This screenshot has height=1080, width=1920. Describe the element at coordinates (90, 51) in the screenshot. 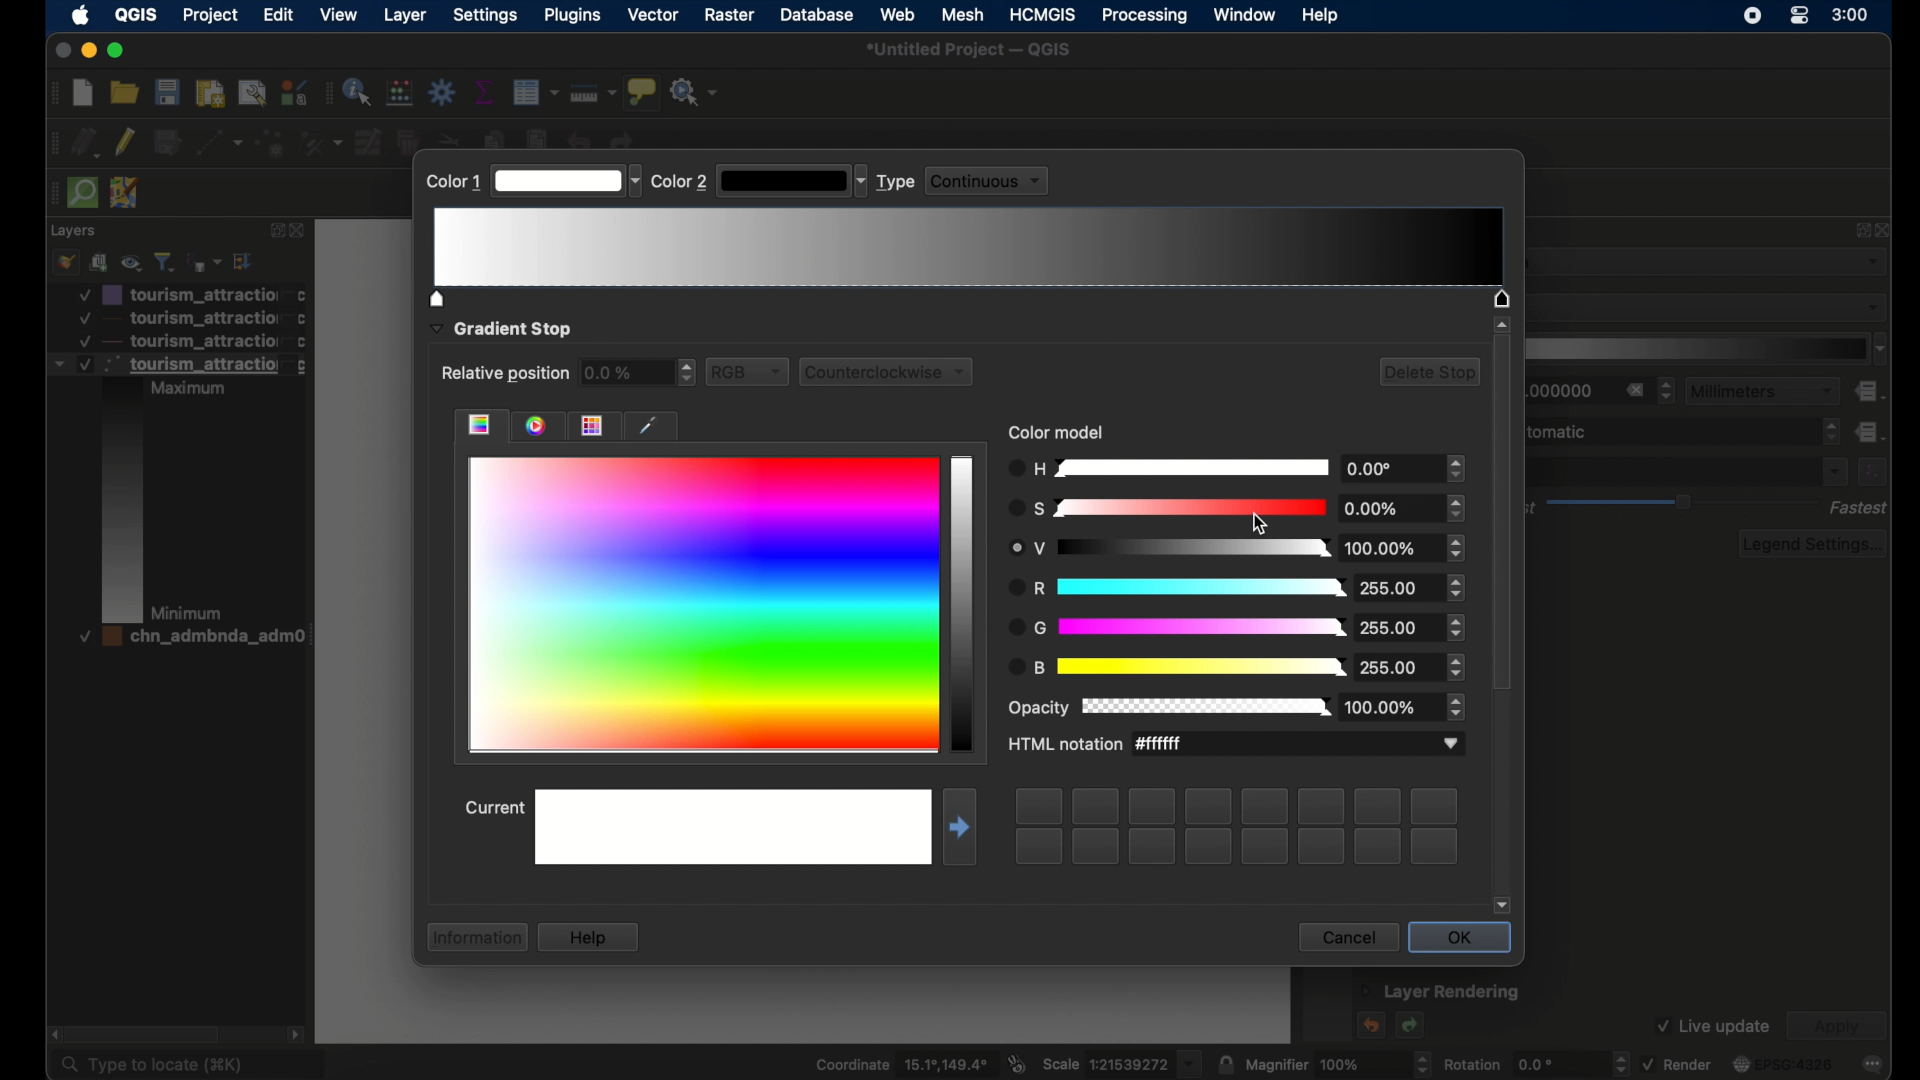

I see `minimize` at that location.